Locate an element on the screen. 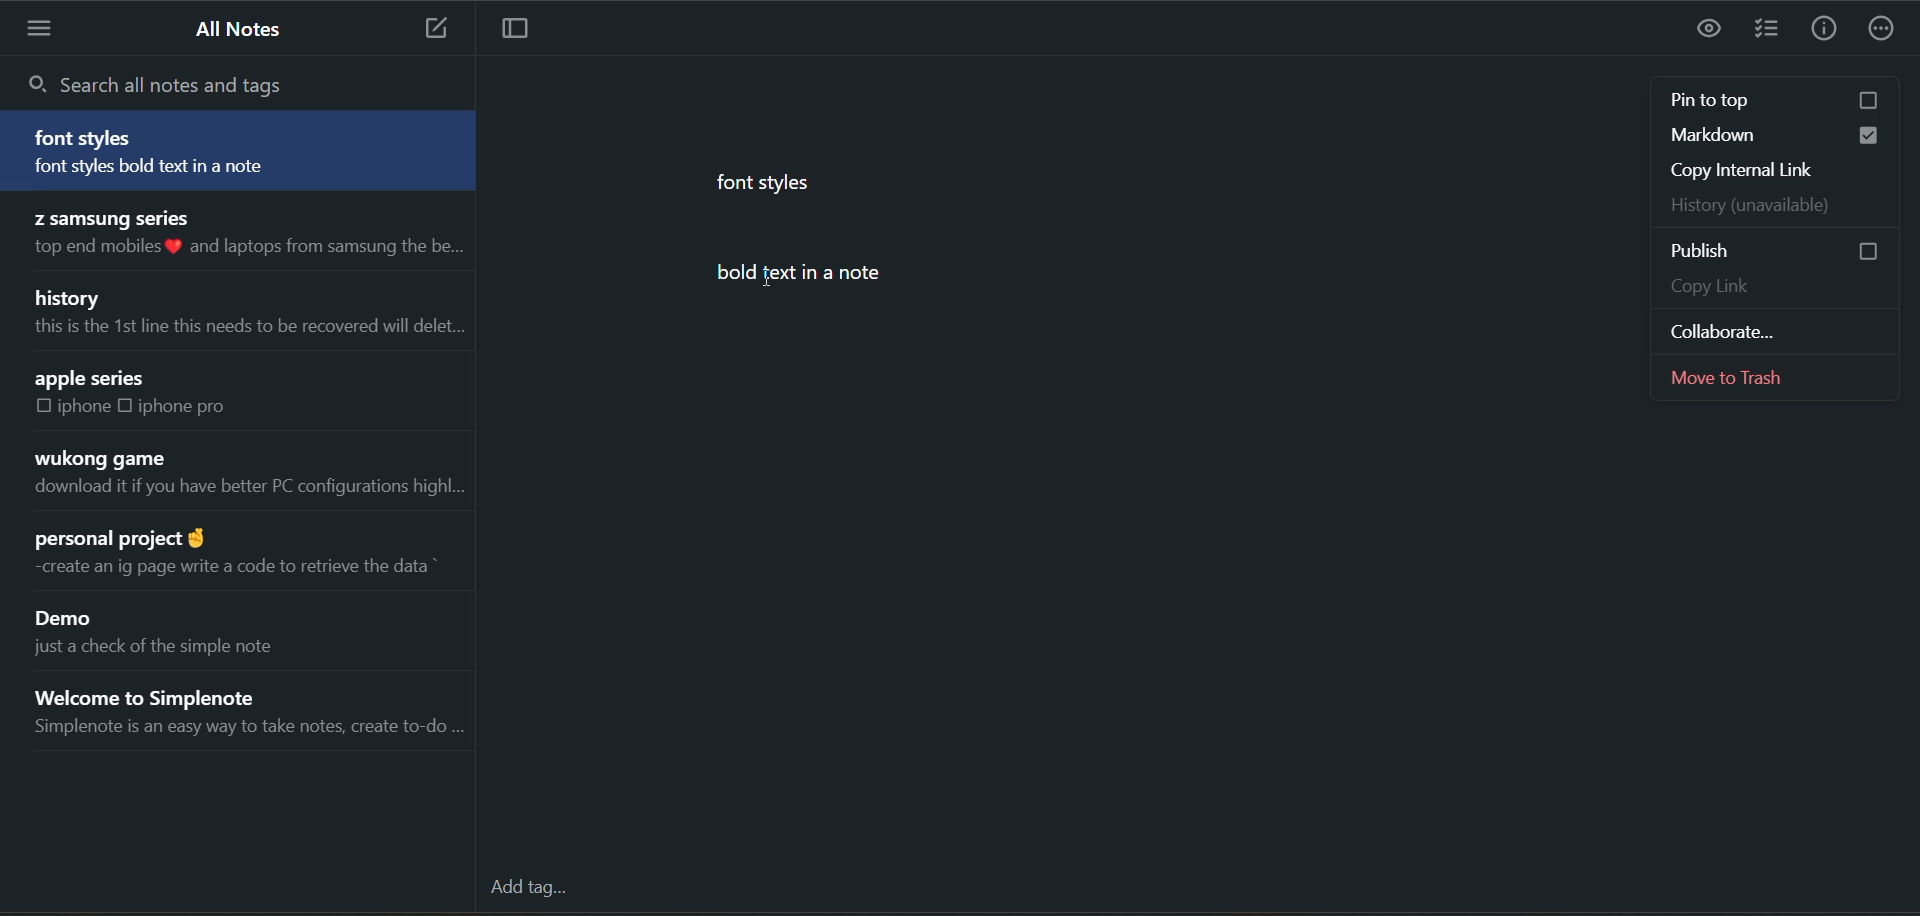 The width and height of the screenshot is (1920, 916). markdown is located at coordinates (1726, 135).